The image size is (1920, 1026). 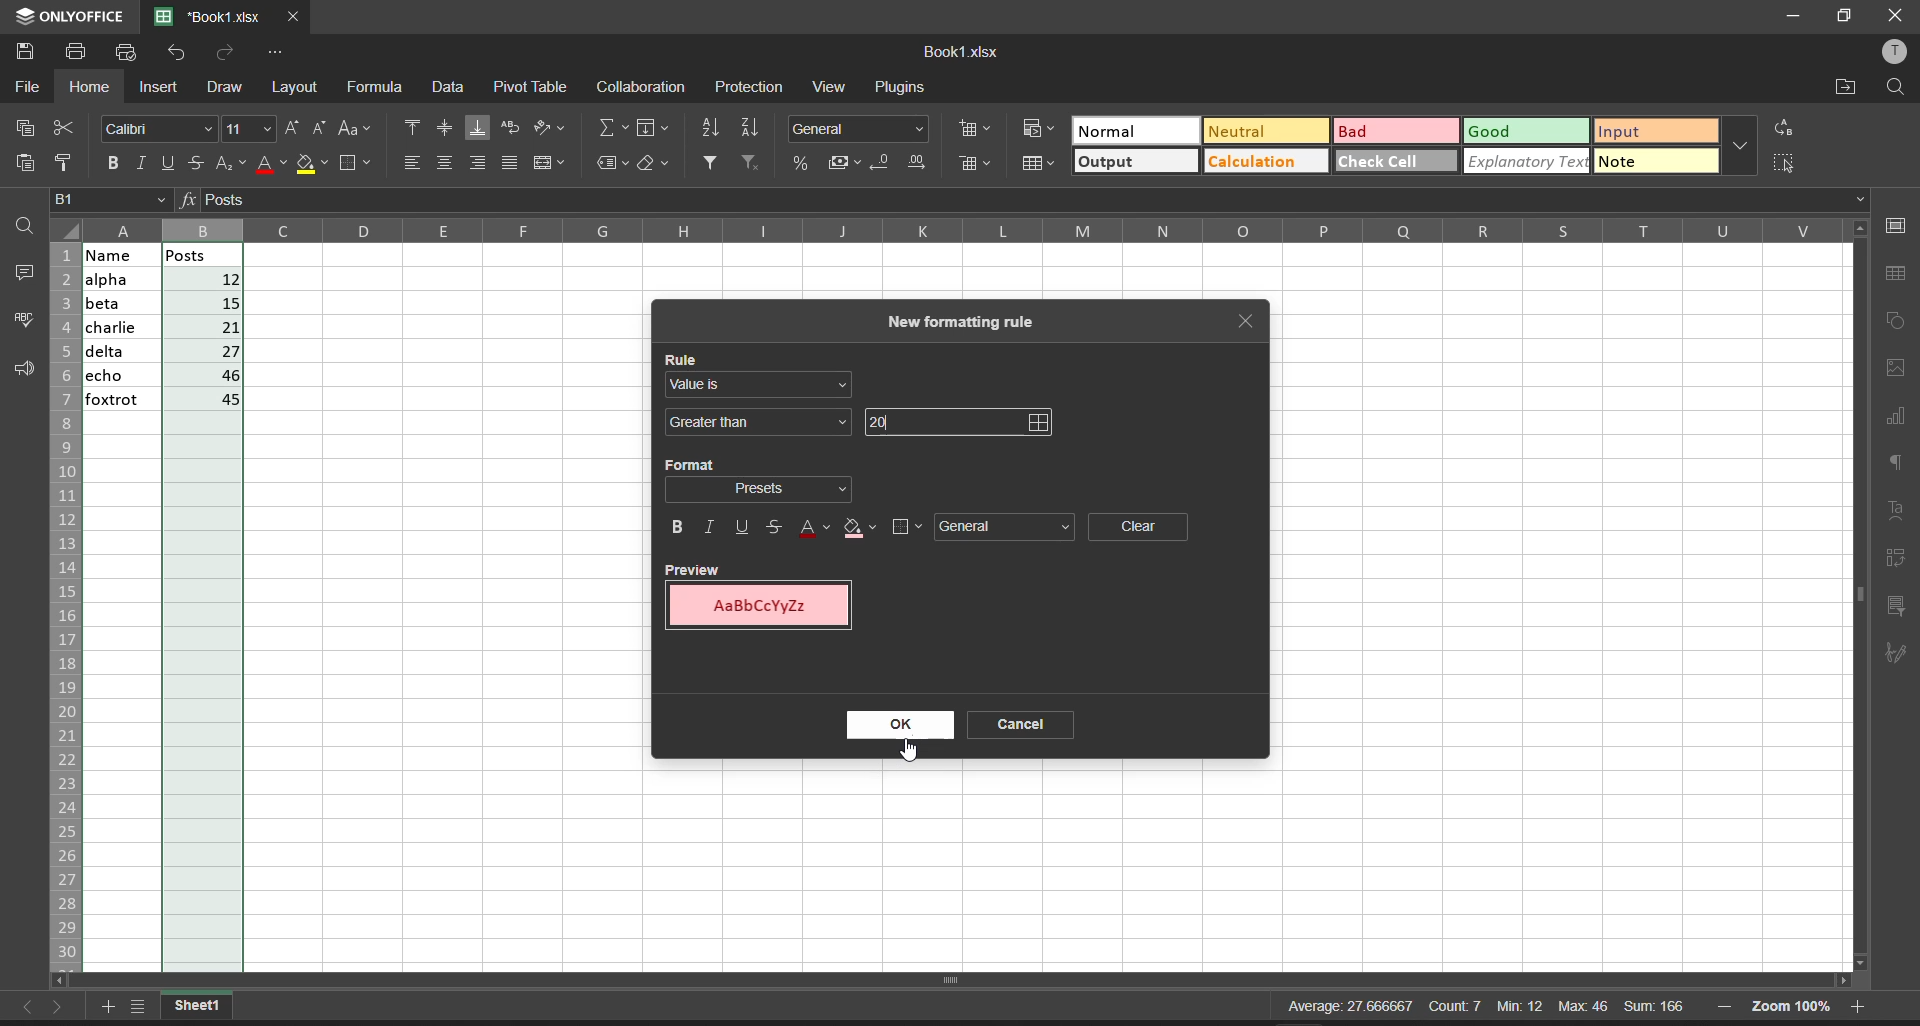 I want to click on zoom in, so click(x=1861, y=1005).